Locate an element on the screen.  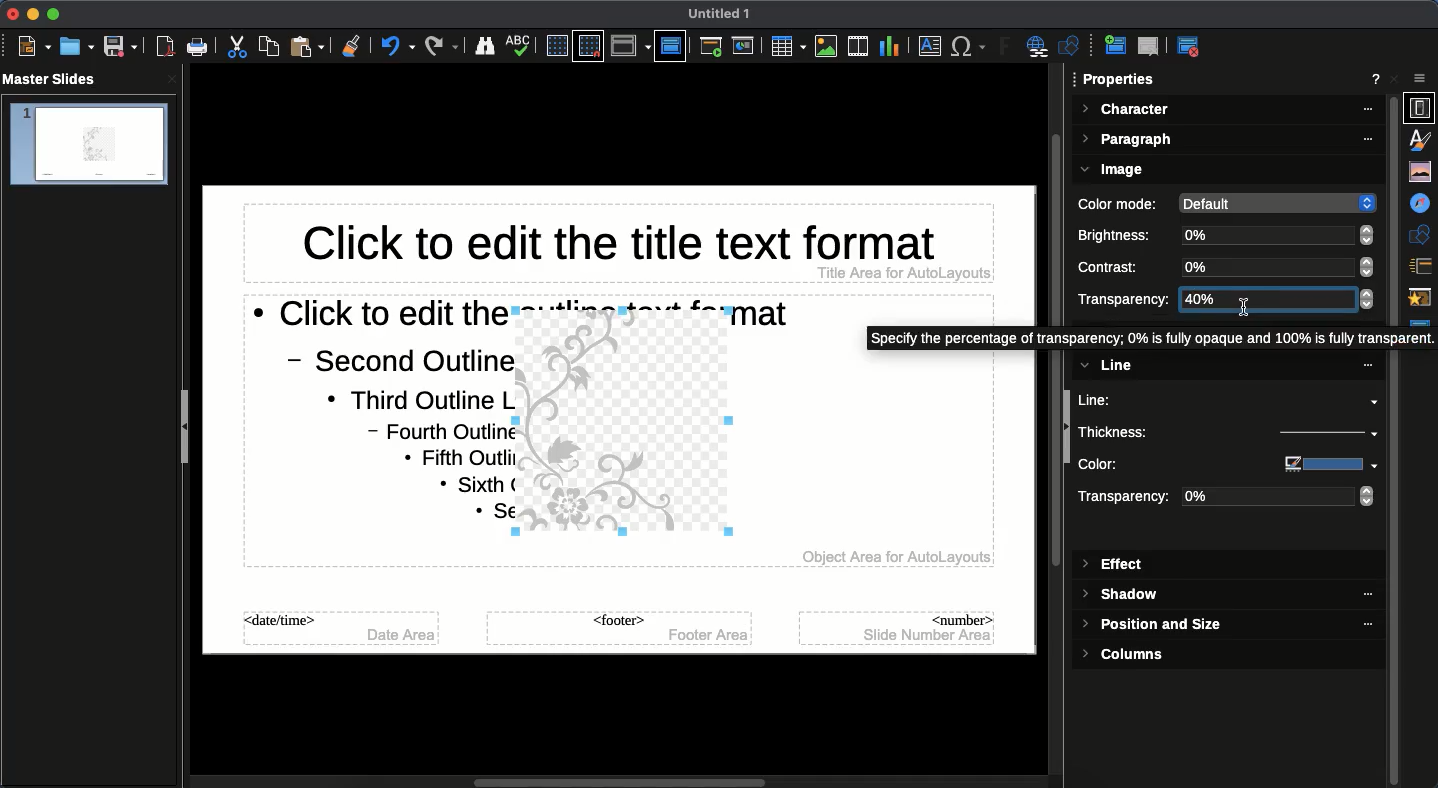
Table is located at coordinates (786, 46).